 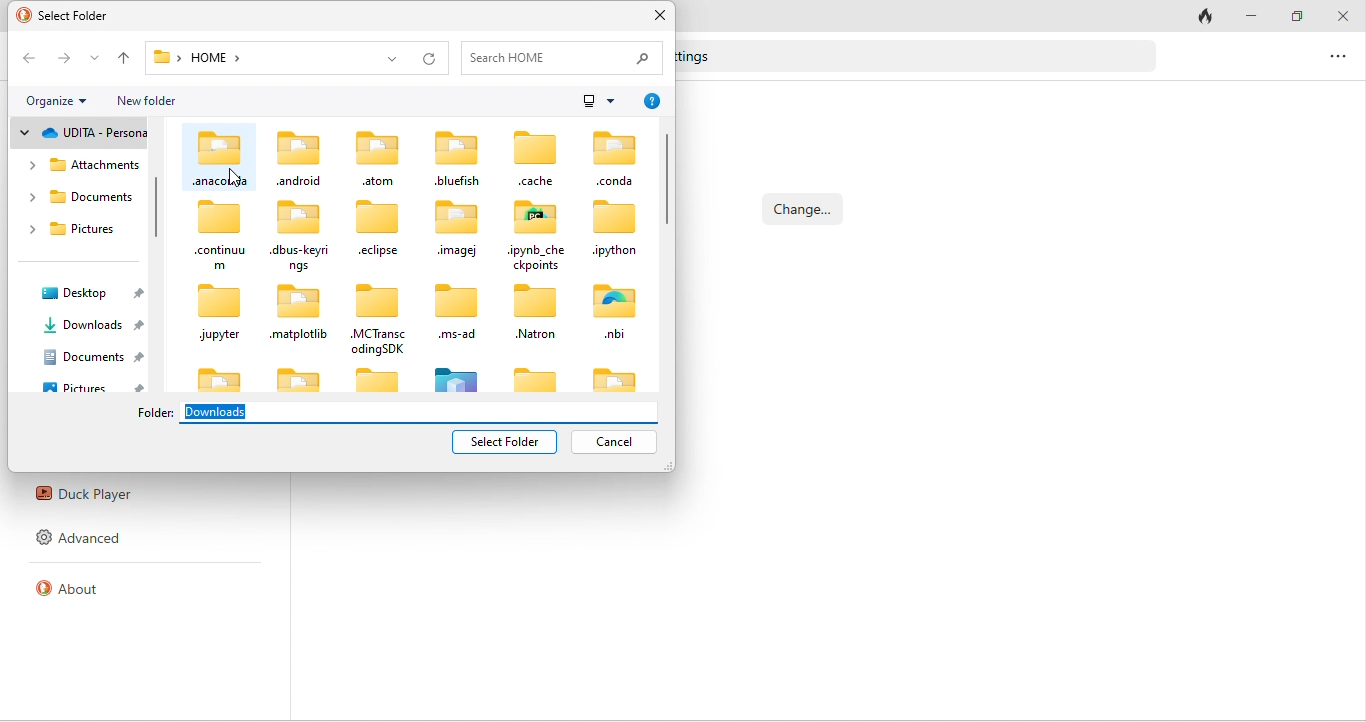 I want to click on organize, so click(x=54, y=99).